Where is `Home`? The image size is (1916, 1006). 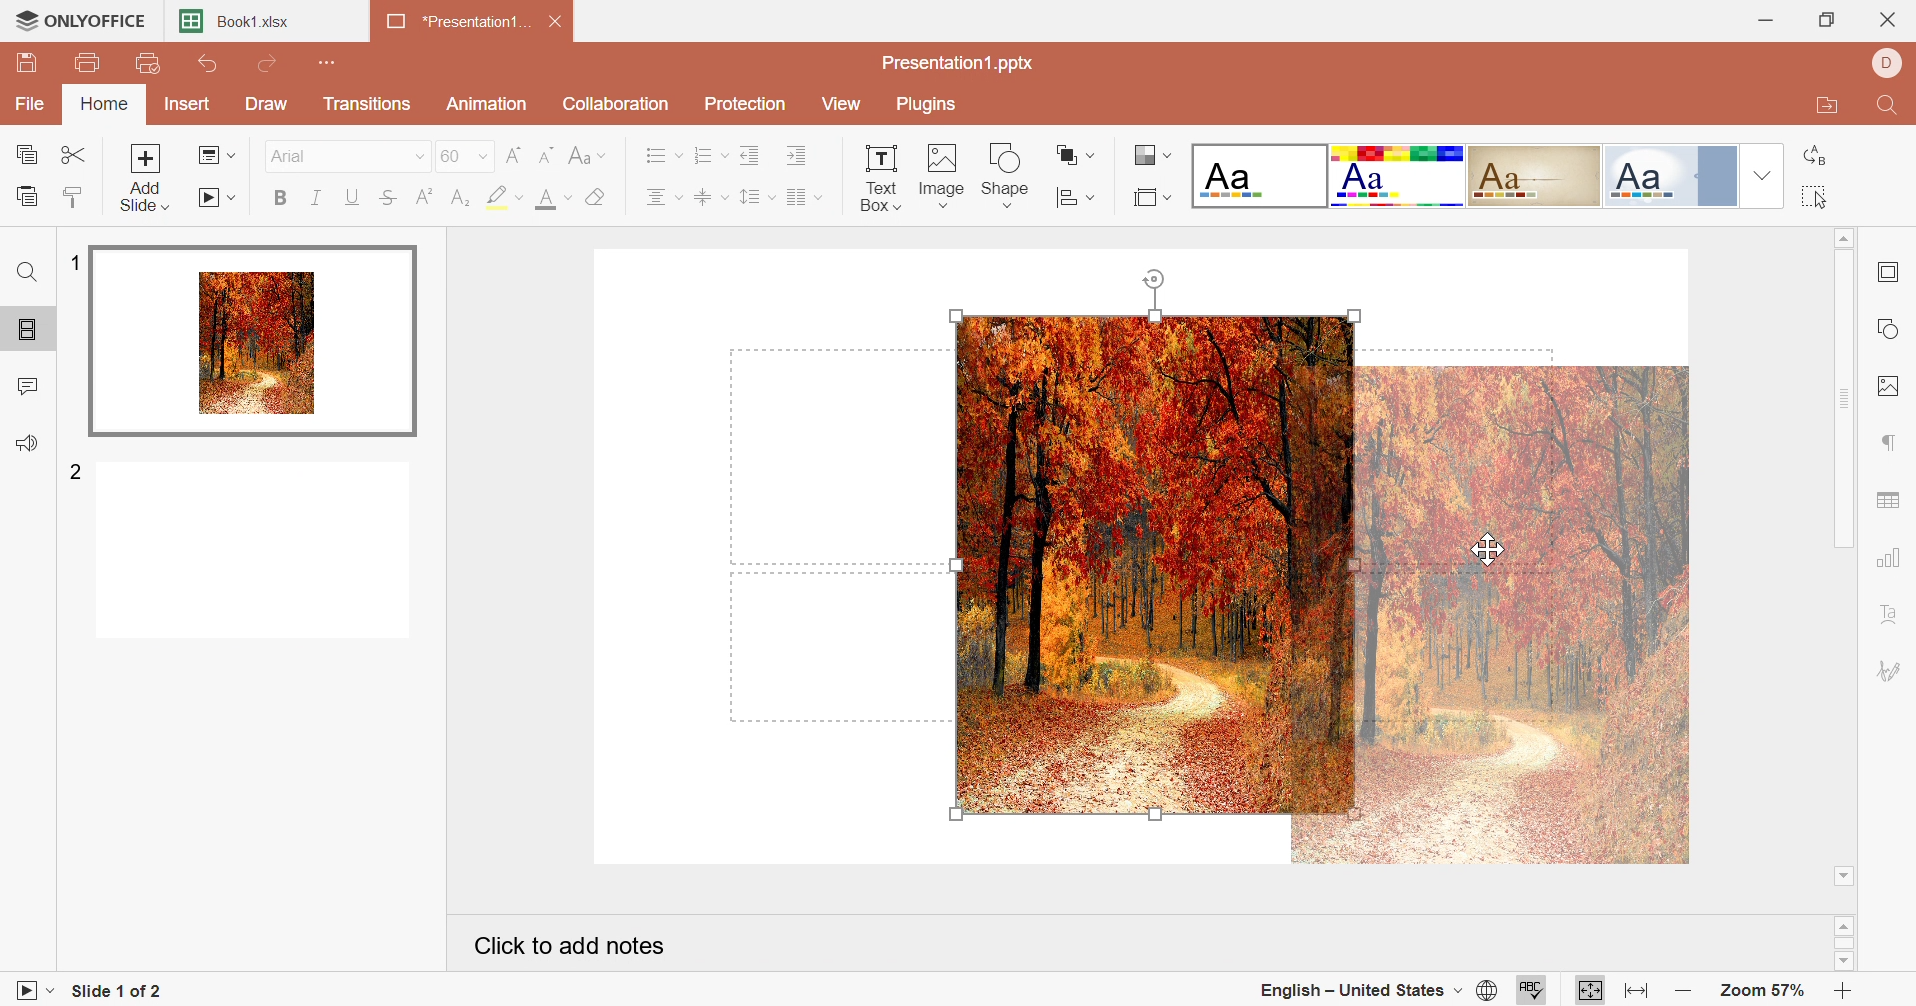 Home is located at coordinates (105, 105).